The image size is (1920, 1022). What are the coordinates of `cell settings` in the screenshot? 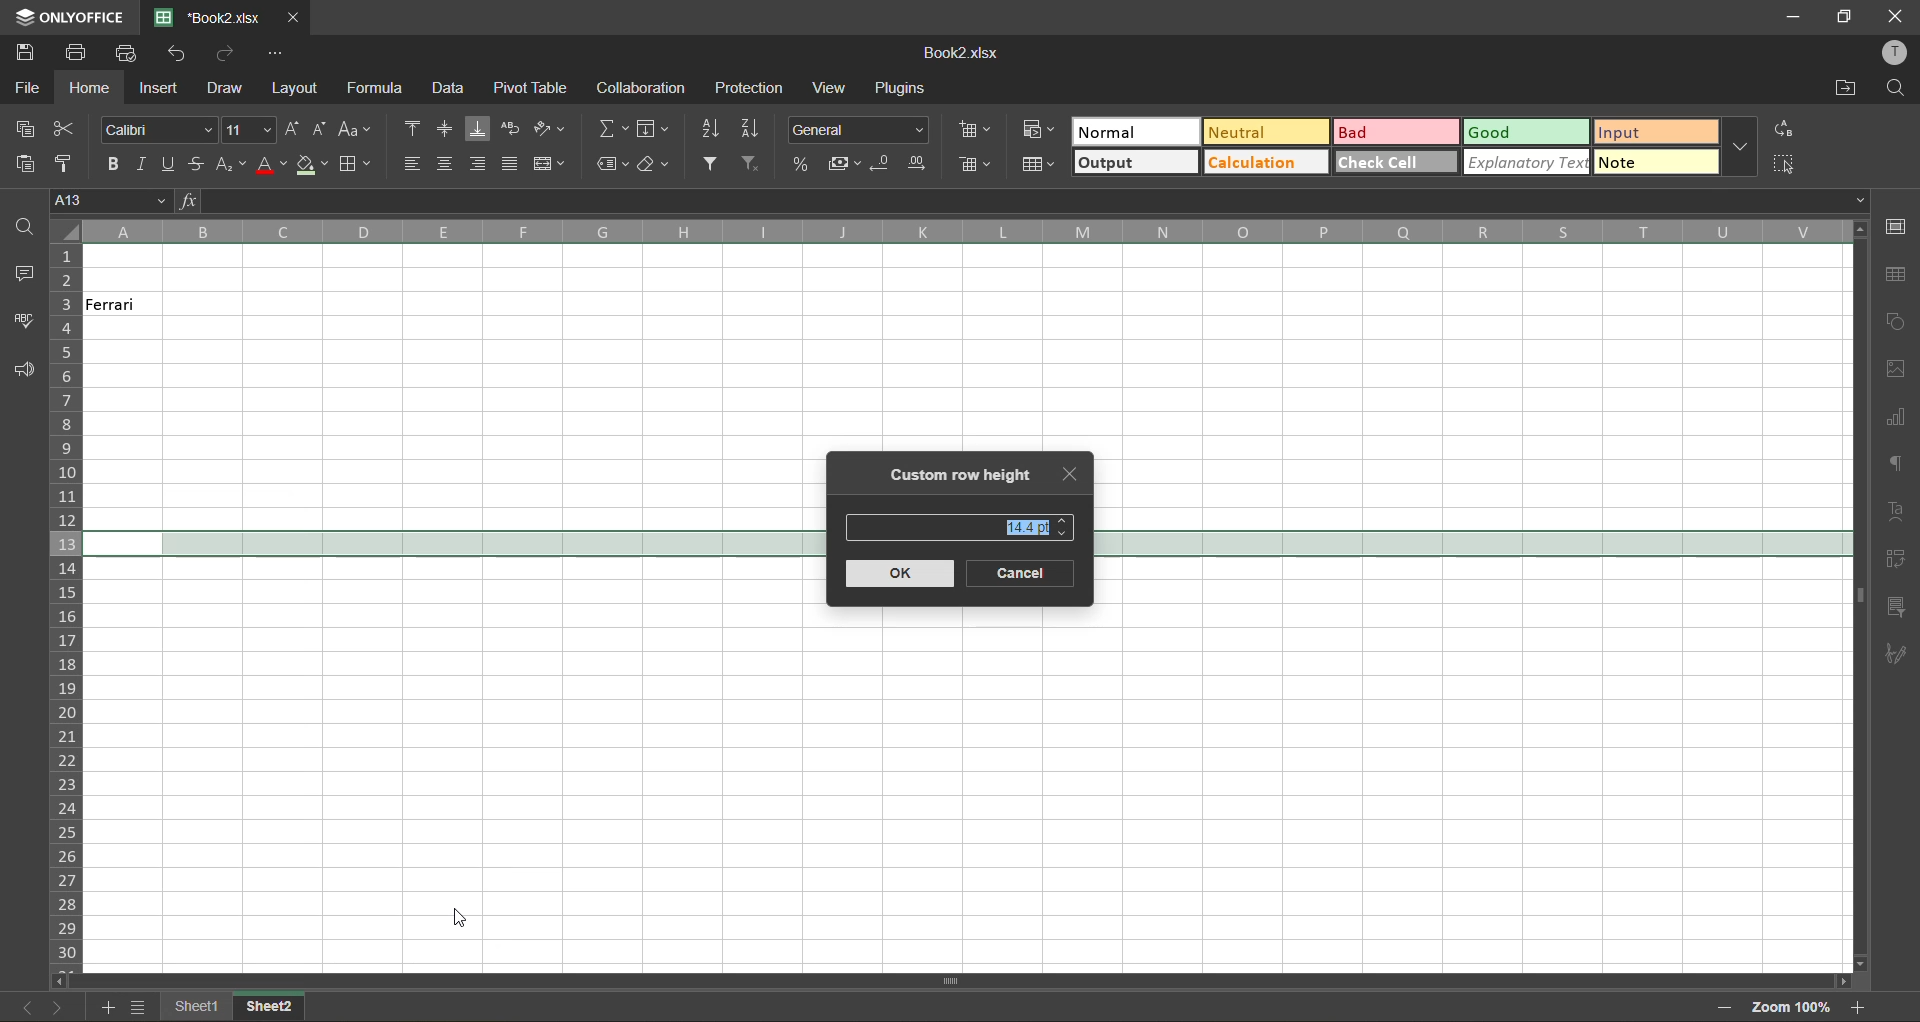 It's located at (1897, 225).